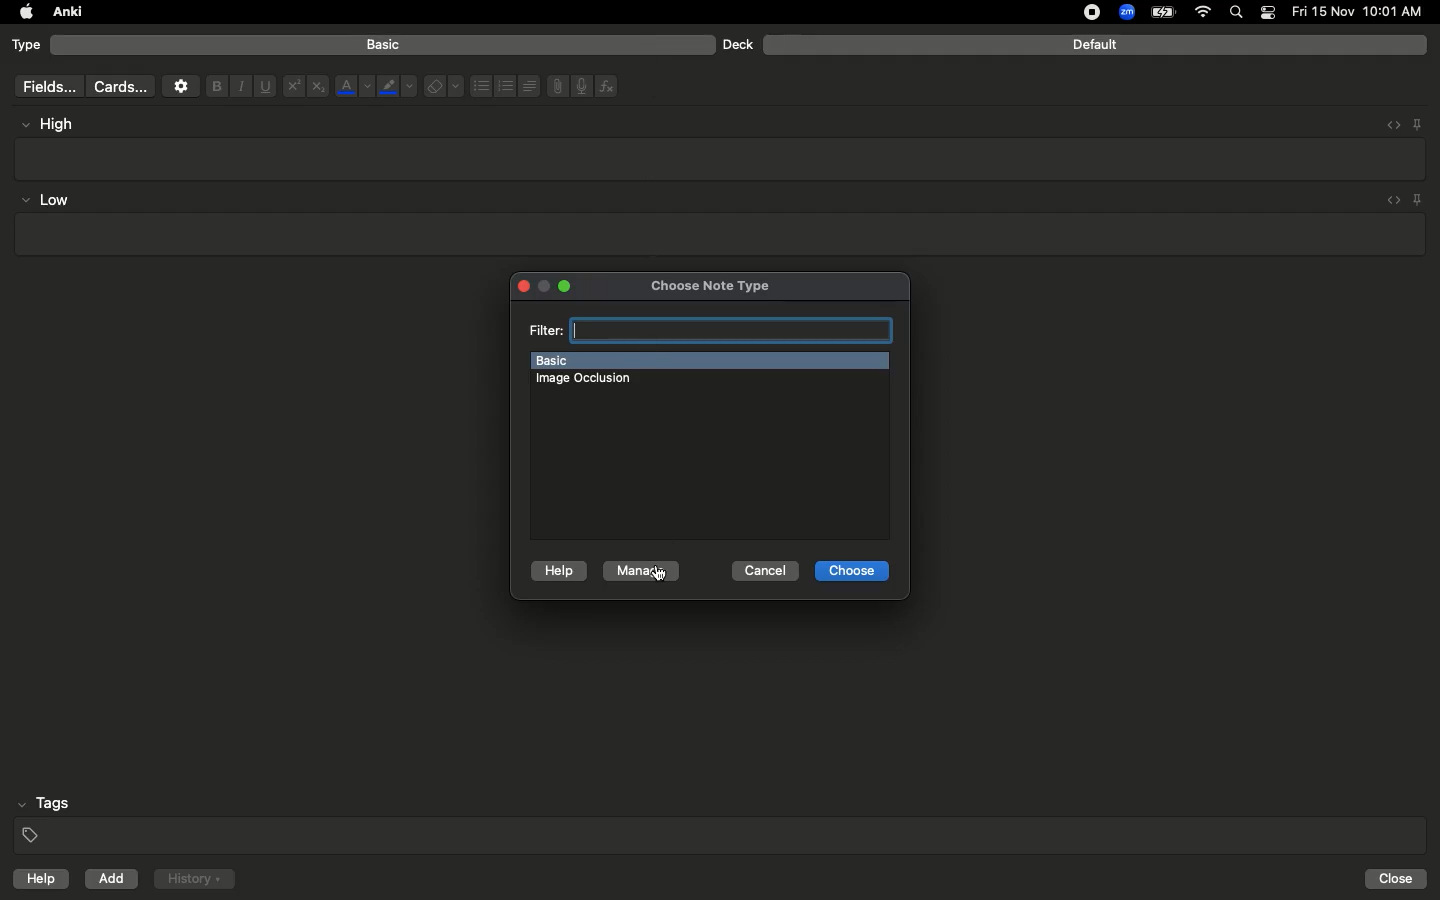  What do you see at coordinates (722, 820) in the screenshot?
I see `Tags` at bounding box center [722, 820].